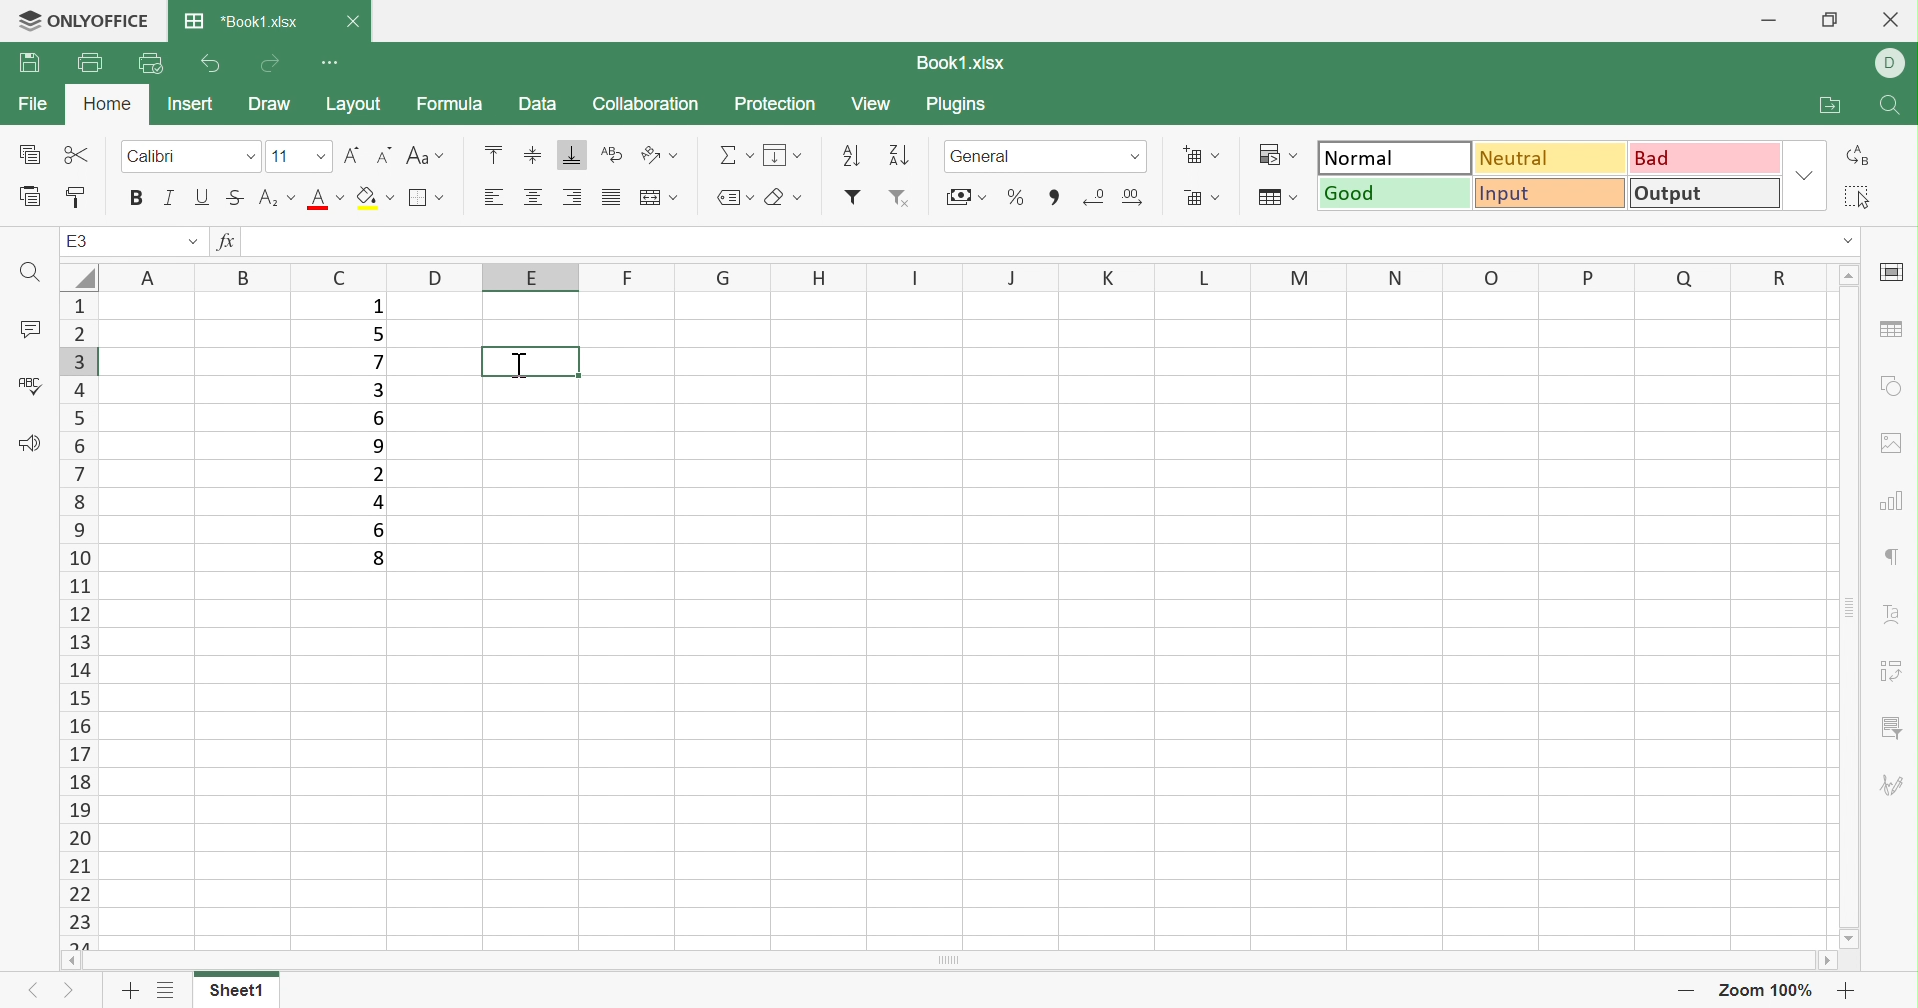 This screenshot has height=1008, width=1918. I want to click on Find, so click(27, 274).